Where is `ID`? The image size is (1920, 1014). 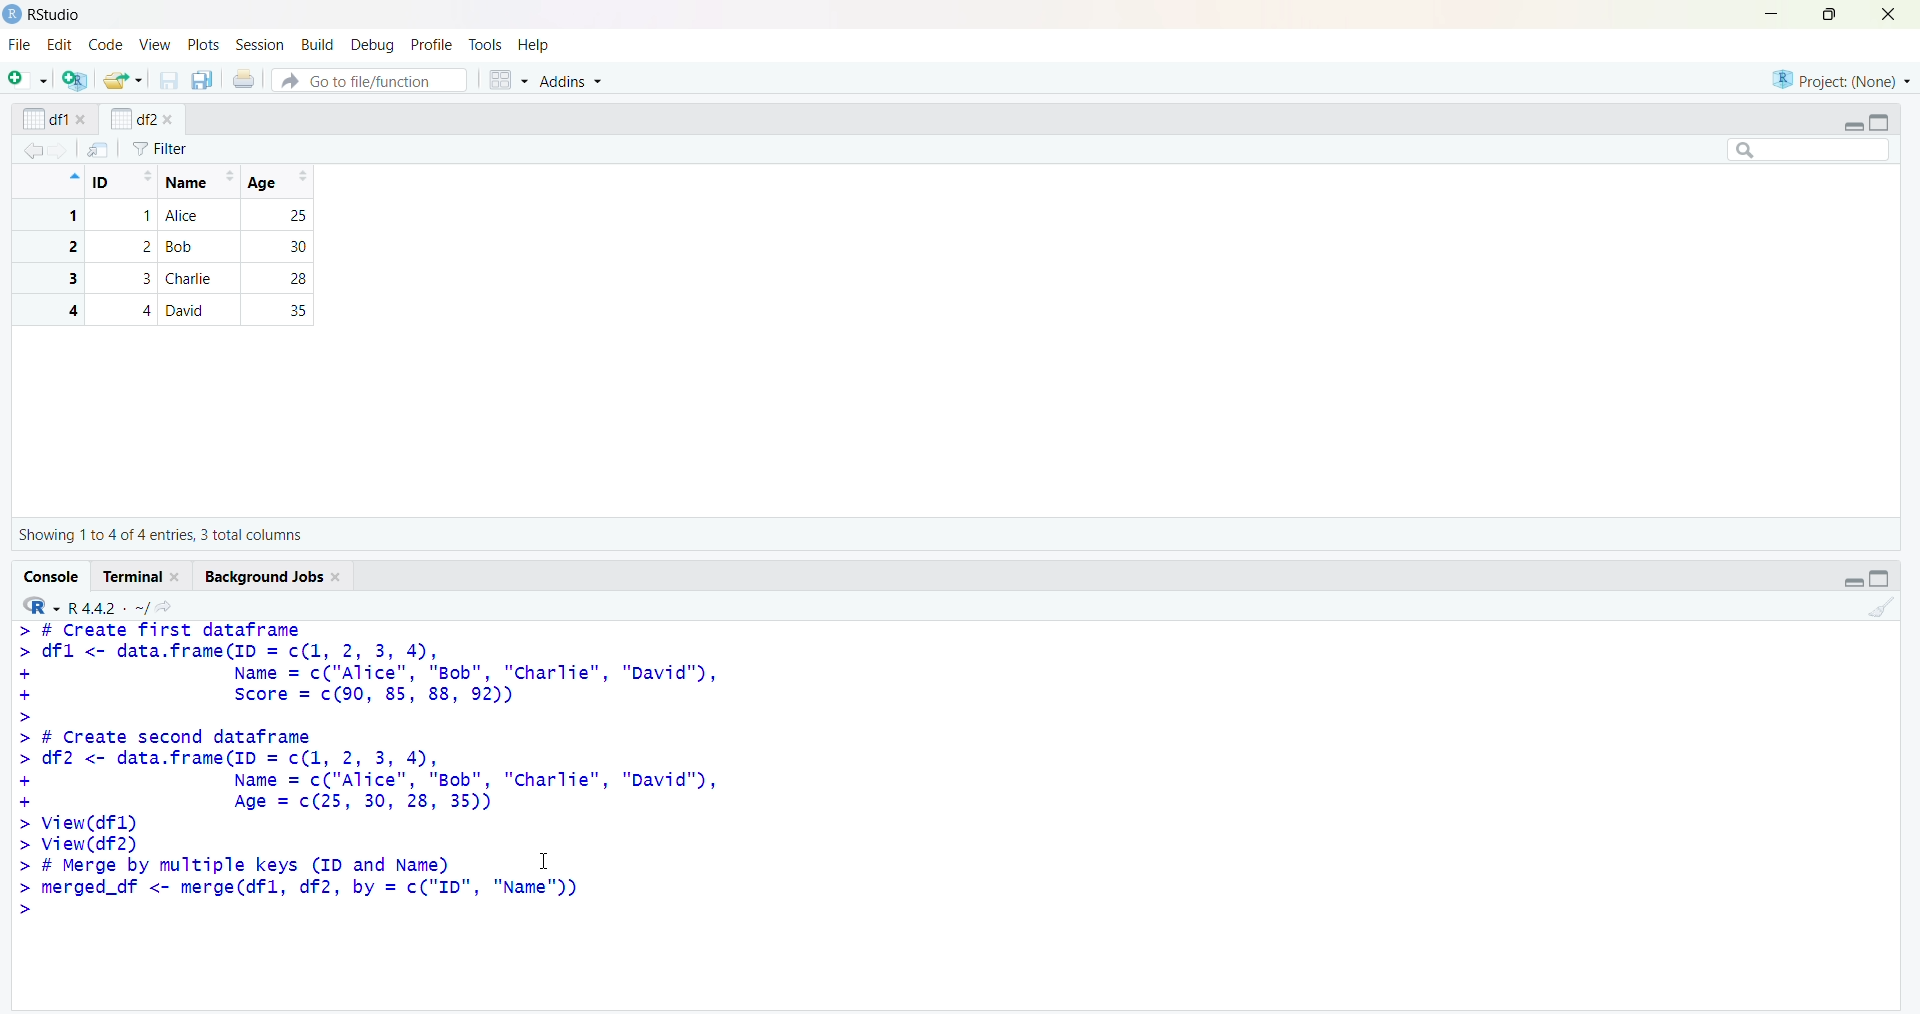
ID is located at coordinates (123, 182).